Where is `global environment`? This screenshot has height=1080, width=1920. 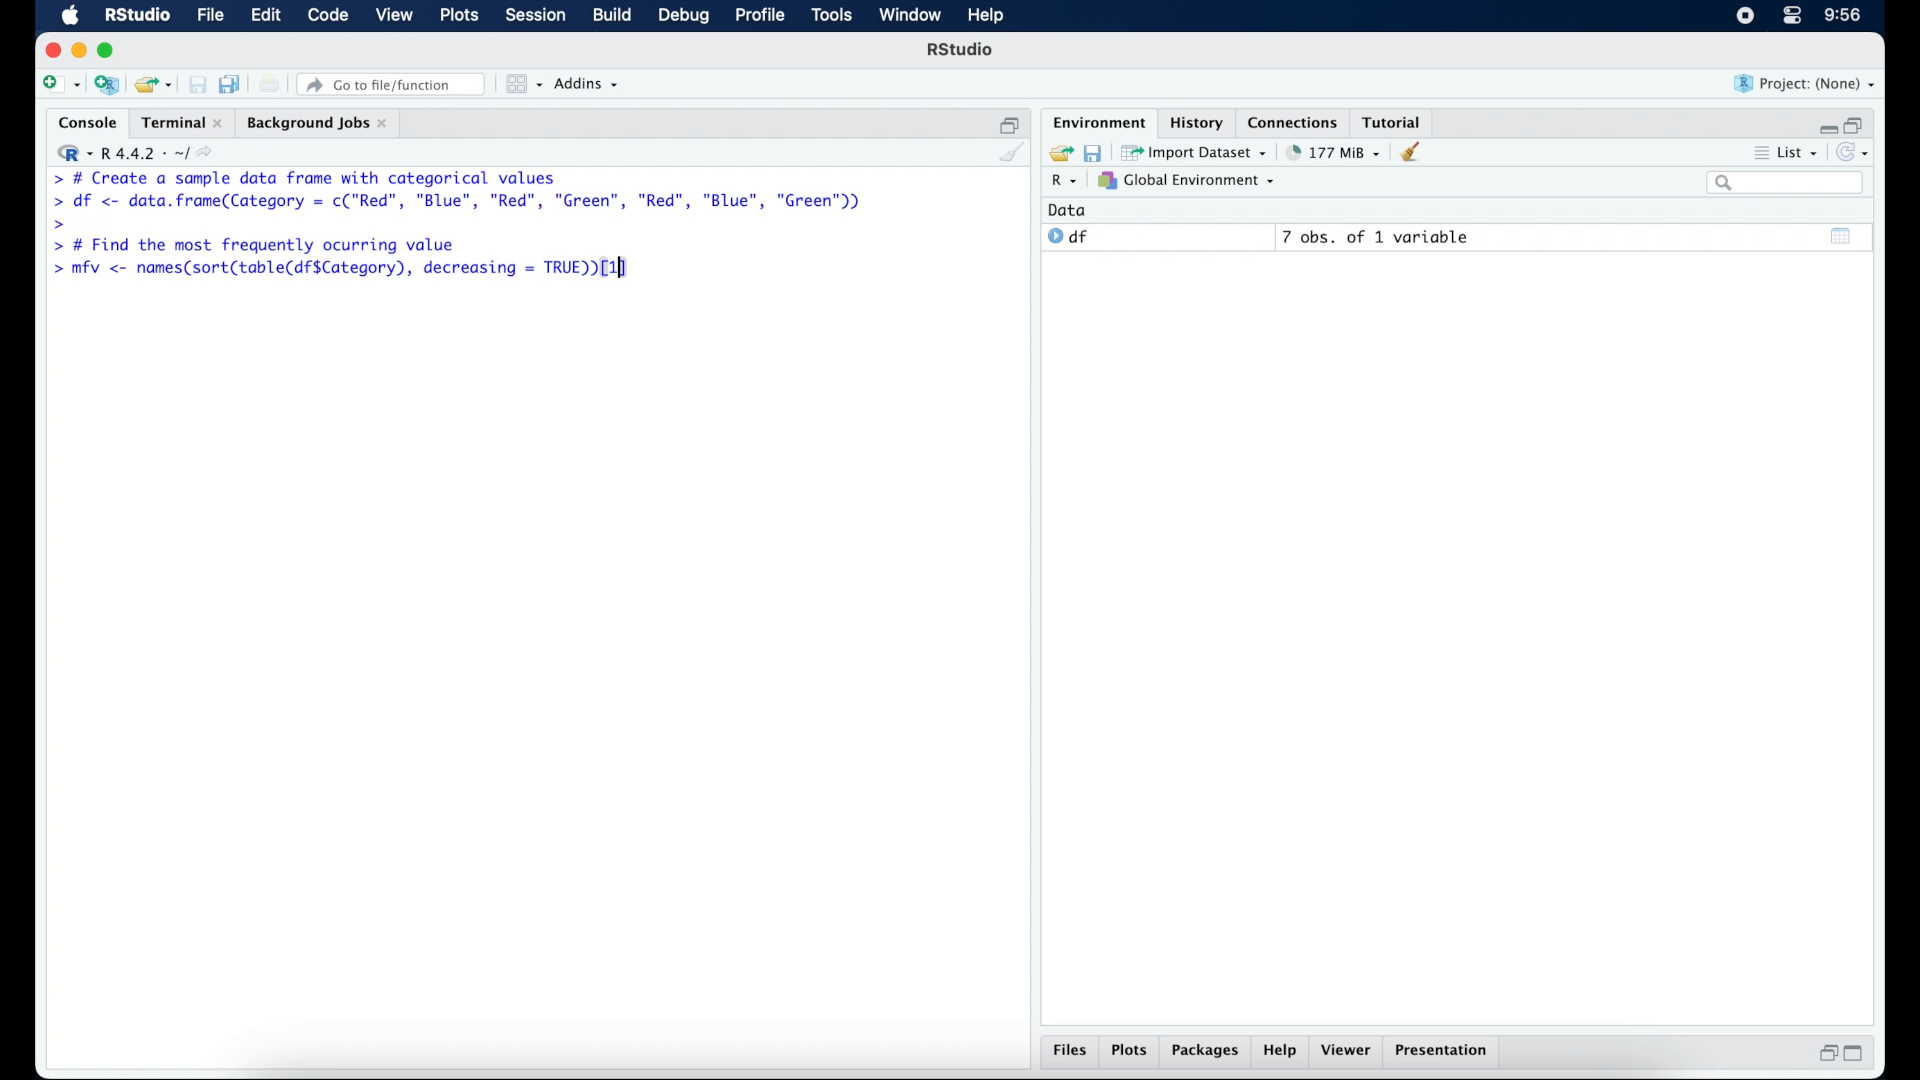
global environment is located at coordinates (1193, 181).